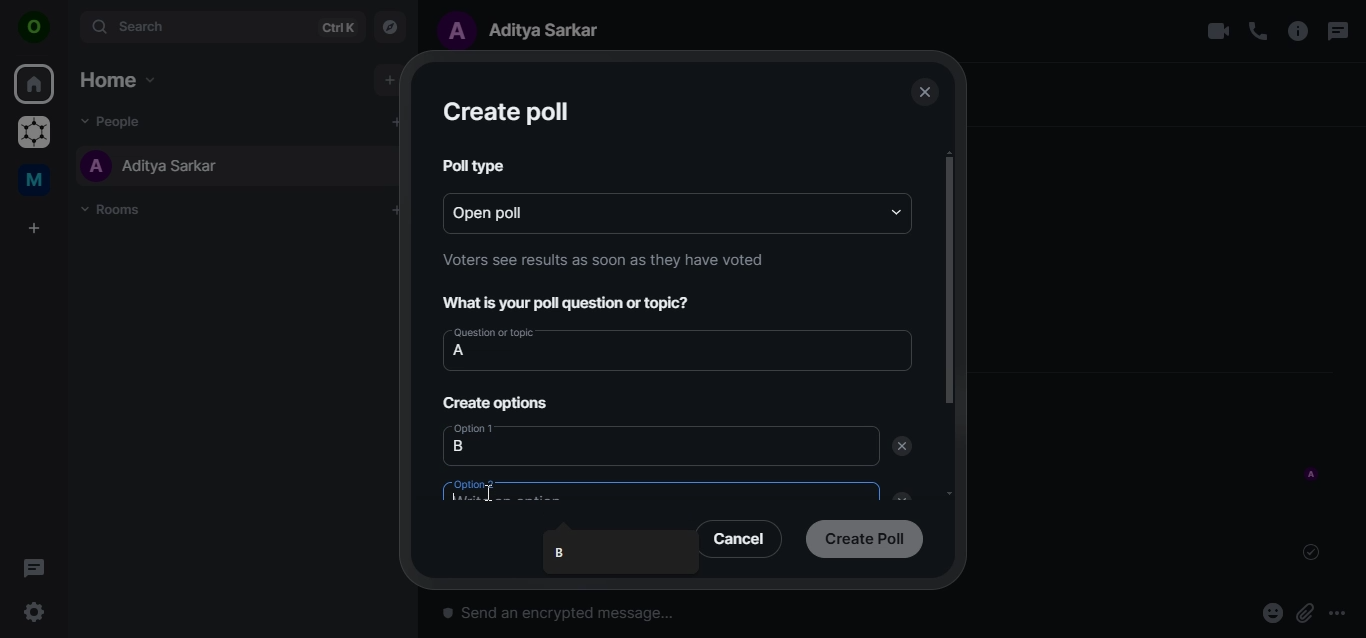 This screenshot has width=1366, height=638. I want to click on aditya sarkar, so click(151, 165).